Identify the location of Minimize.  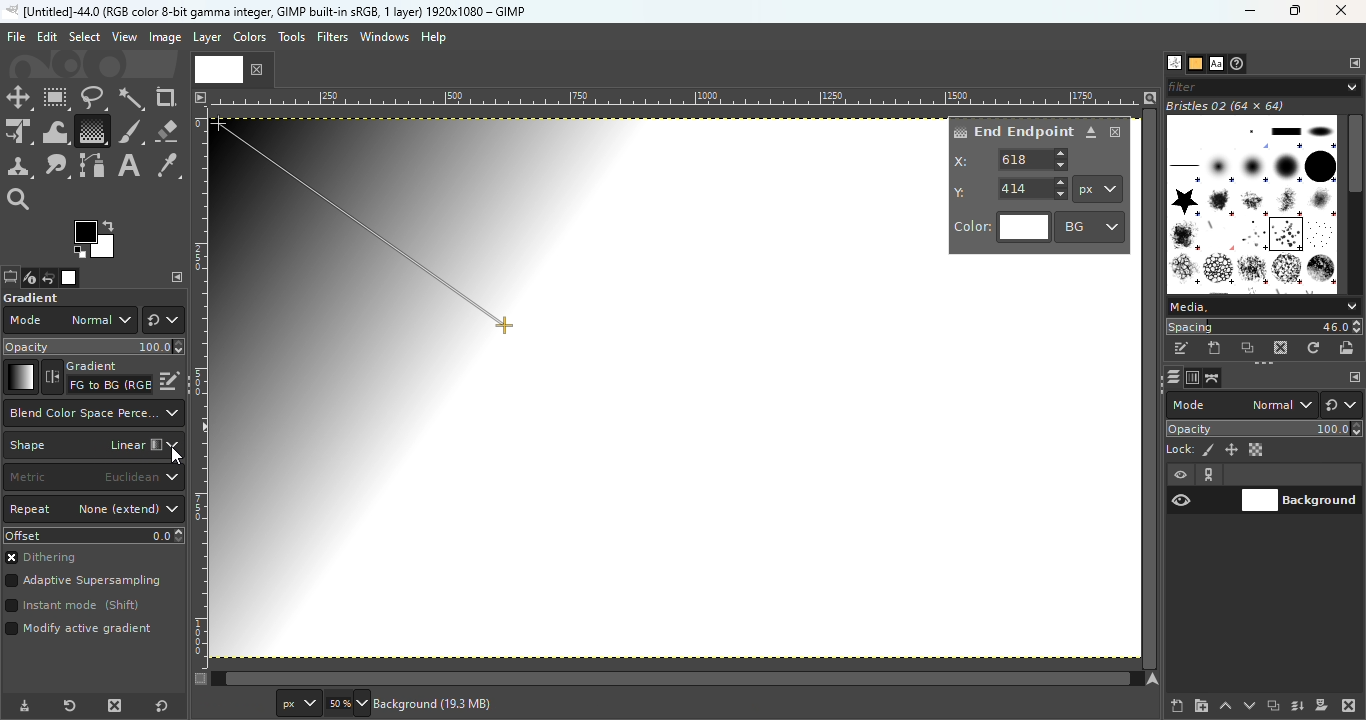
(1247, 11).